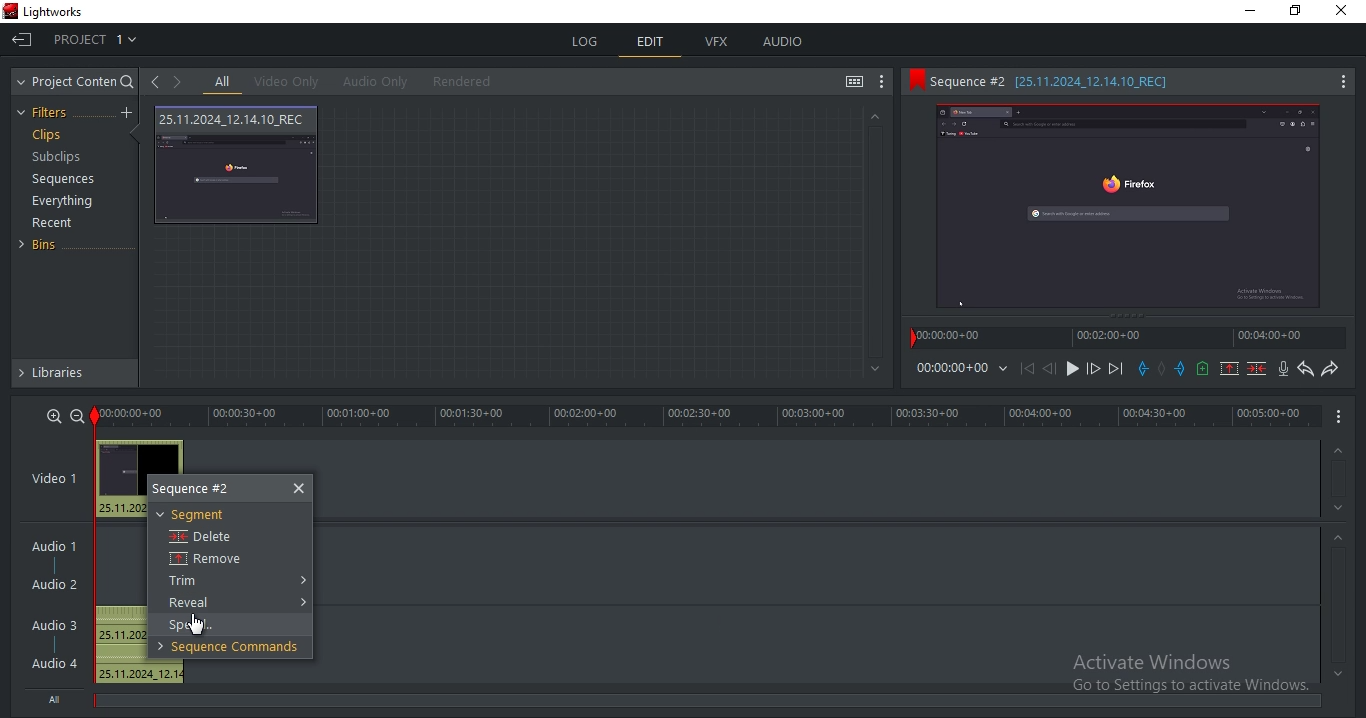 Image resolution: width=1366 pixels, height=718 pixels. Describe the element at coordinates (964, 371) in the screenshot. I see `time` at that location.